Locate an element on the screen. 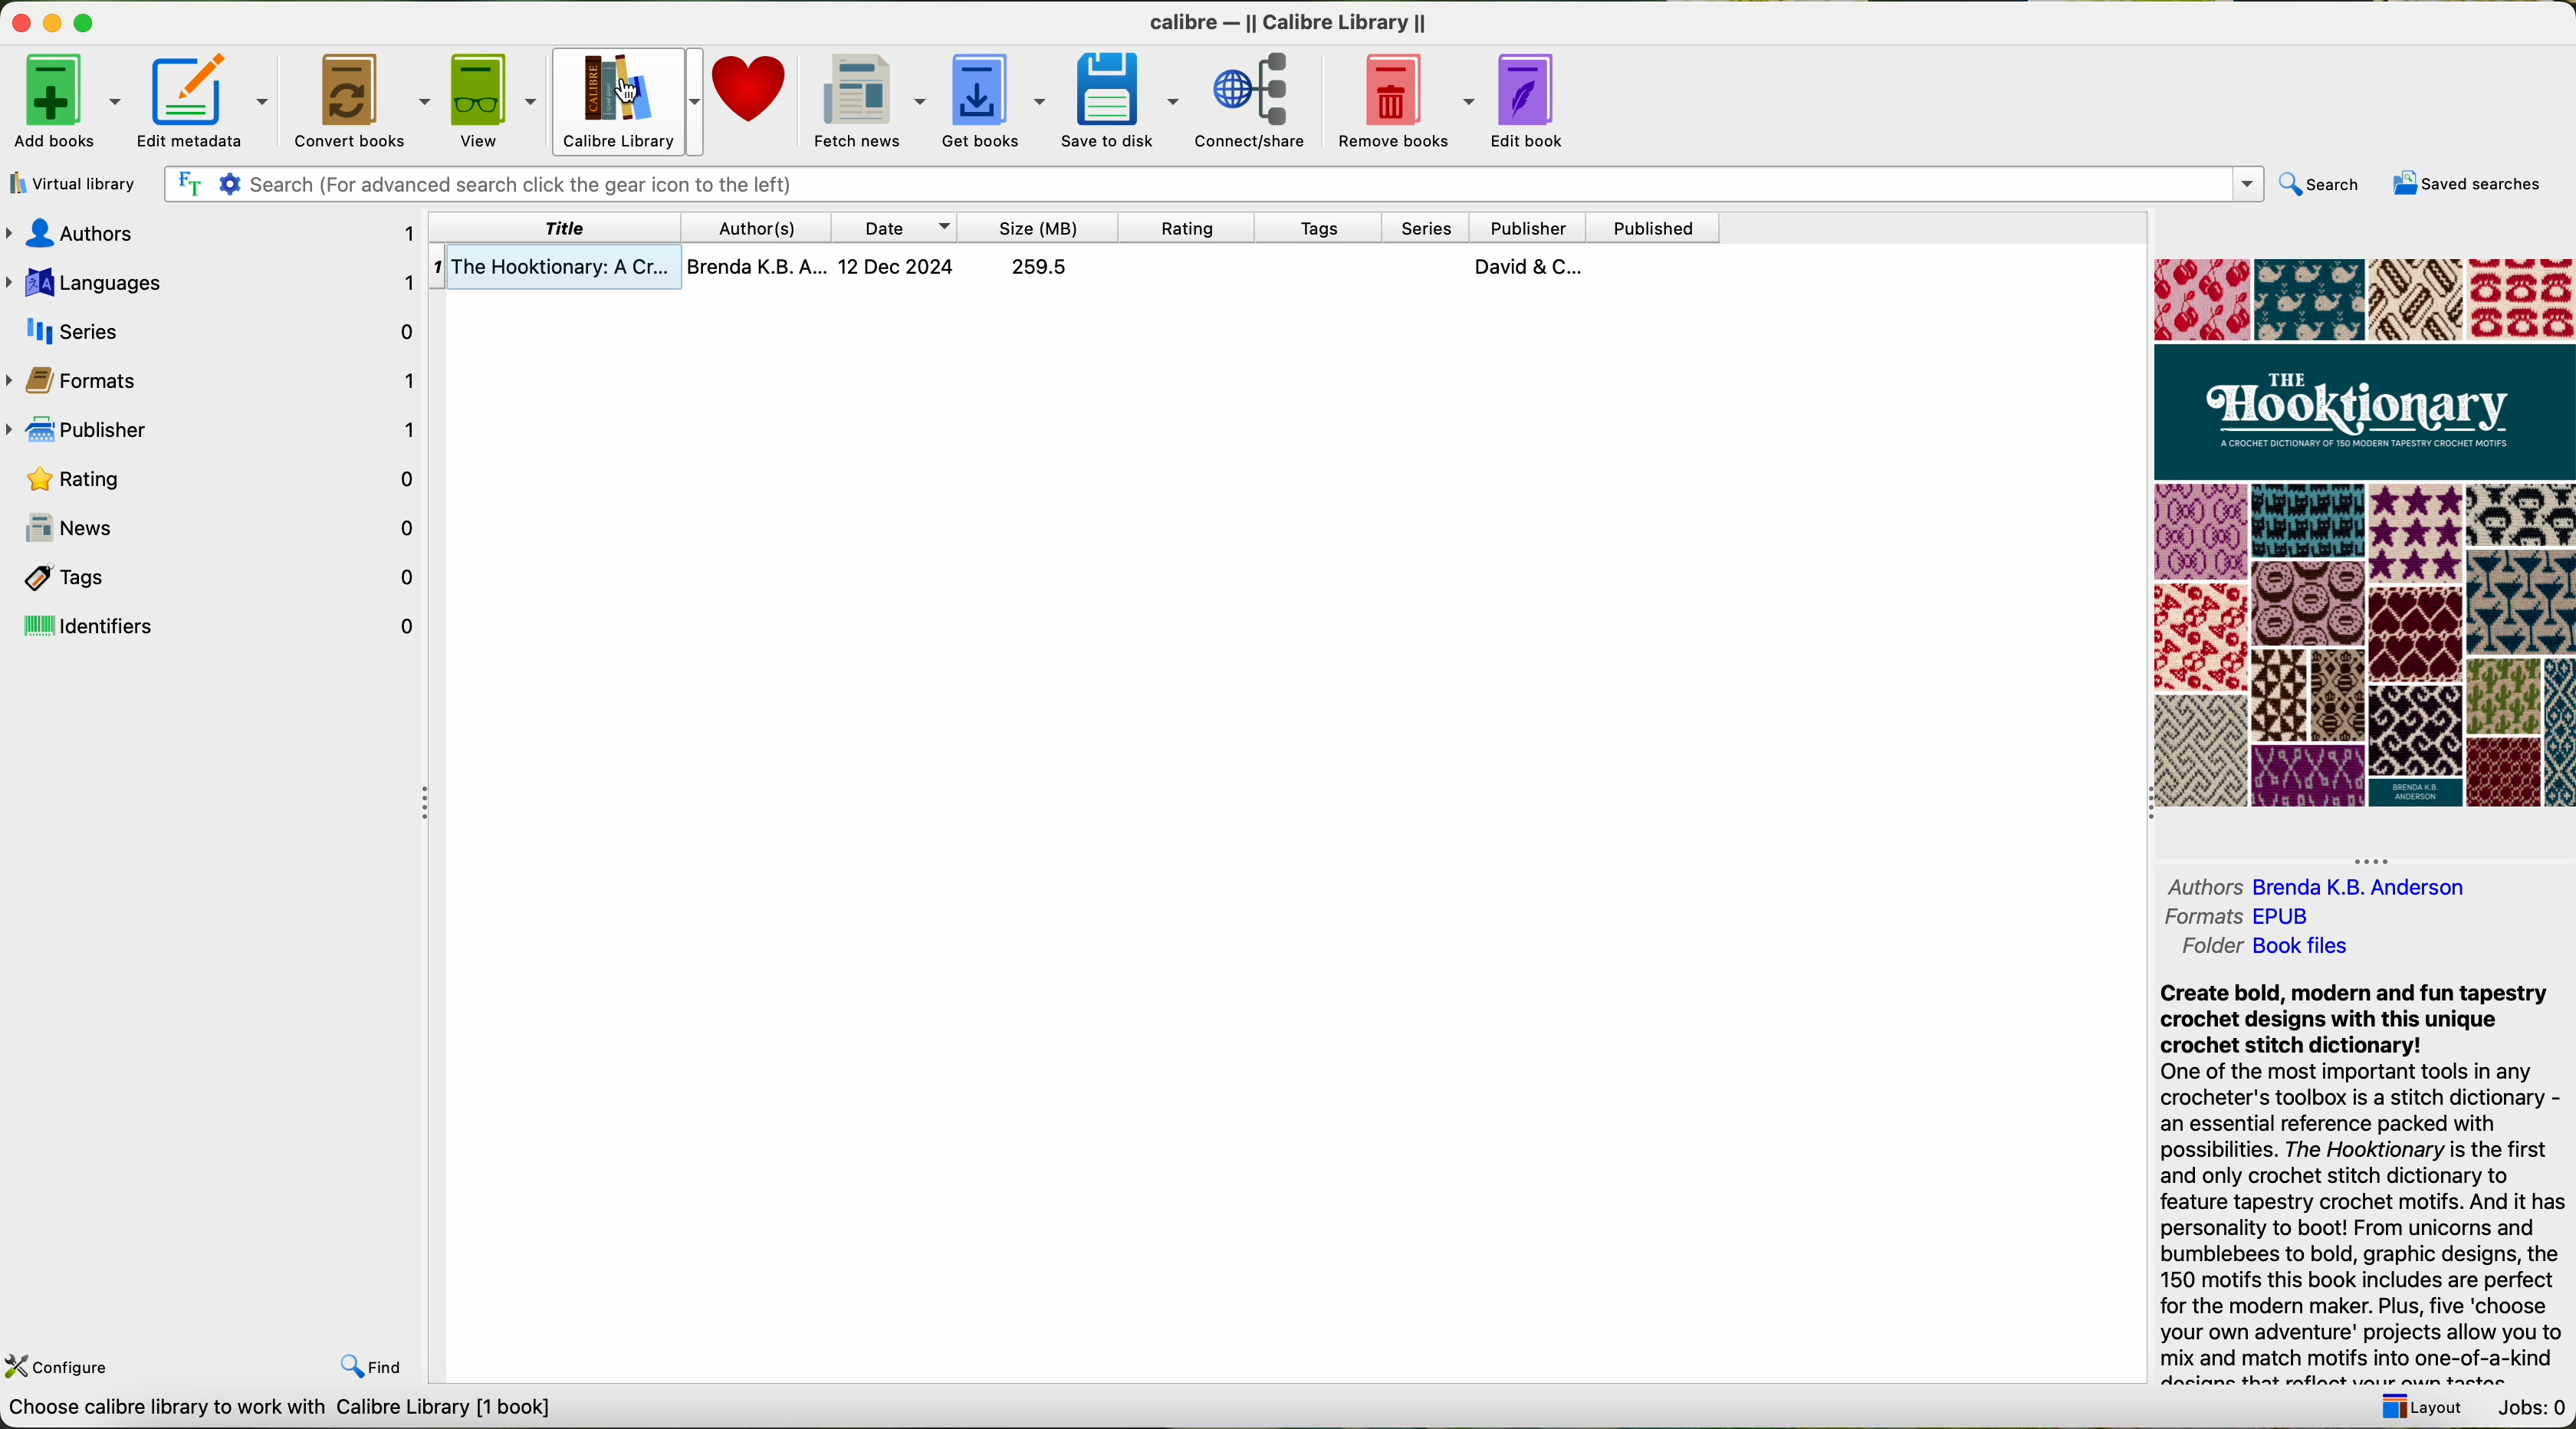 This screenshot has width=2576, height=1429. hide is located at coordinates (2373, 857).